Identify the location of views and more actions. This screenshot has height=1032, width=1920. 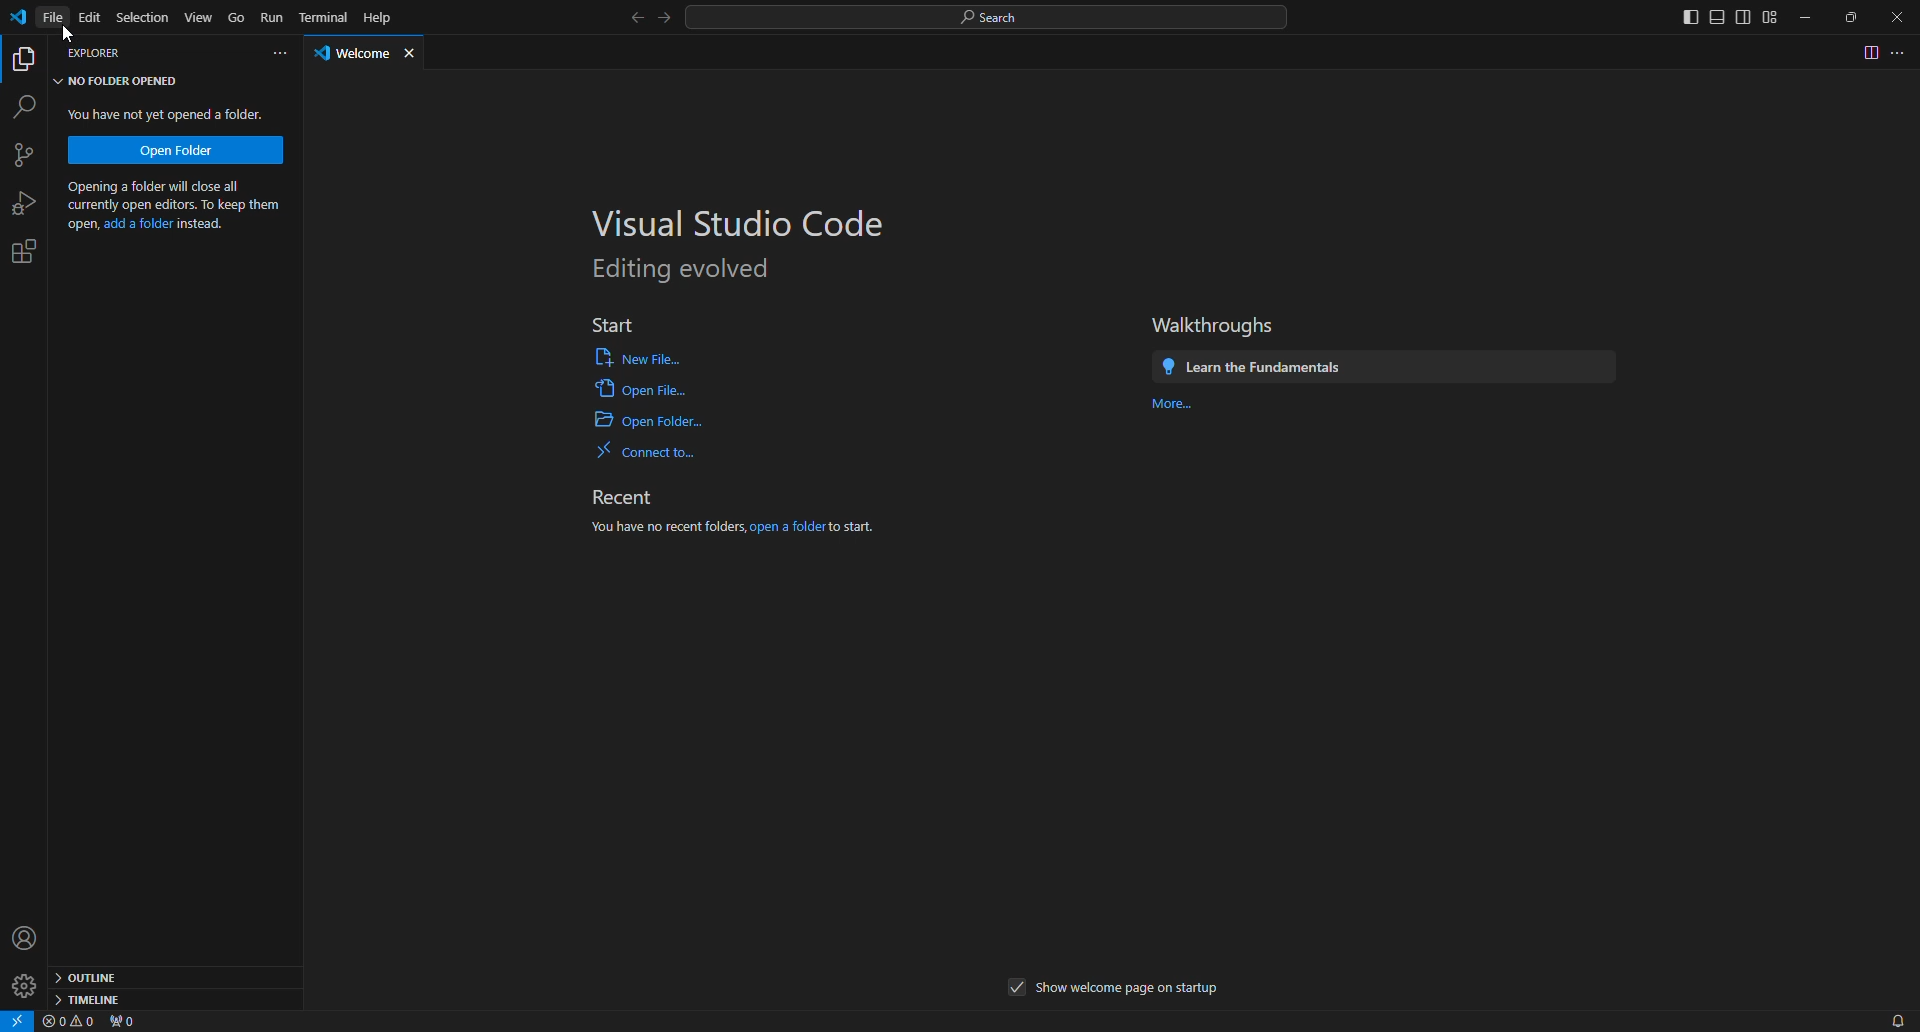
(279, 54).